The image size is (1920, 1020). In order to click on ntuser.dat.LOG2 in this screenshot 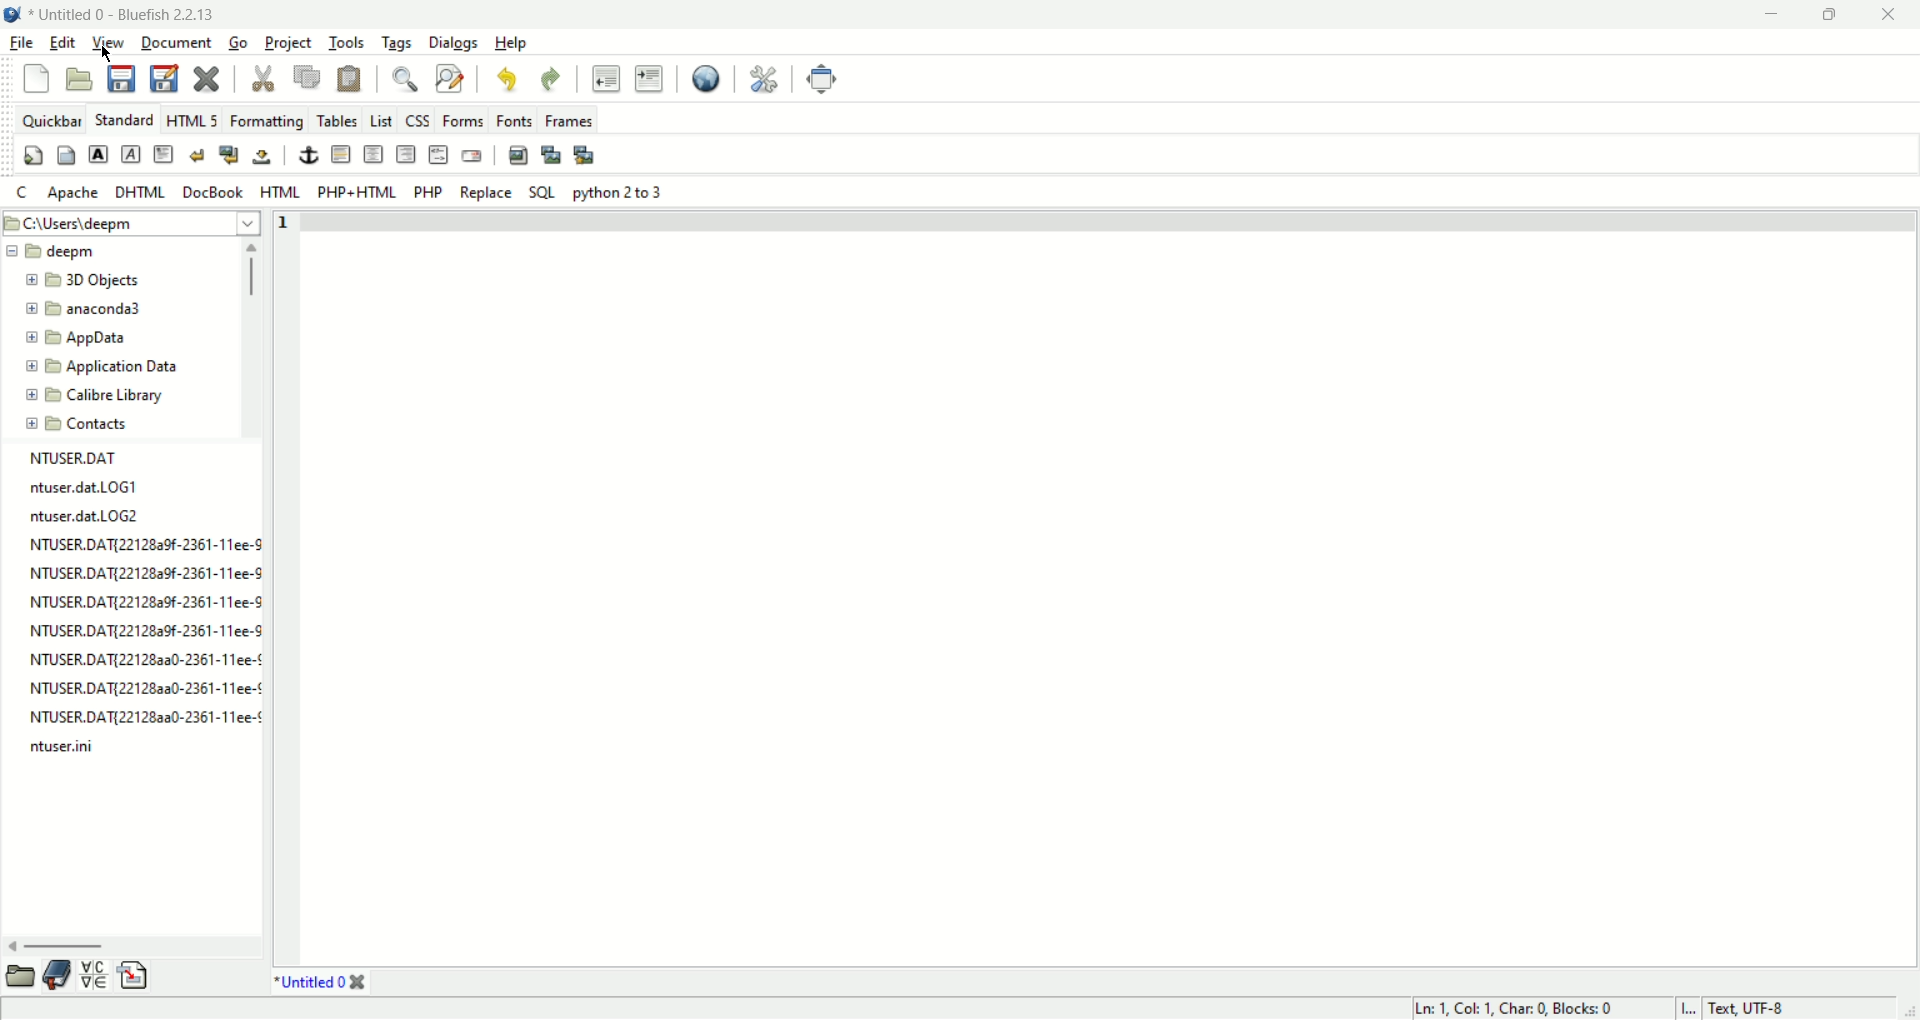, I will do `click(85, 516)`.